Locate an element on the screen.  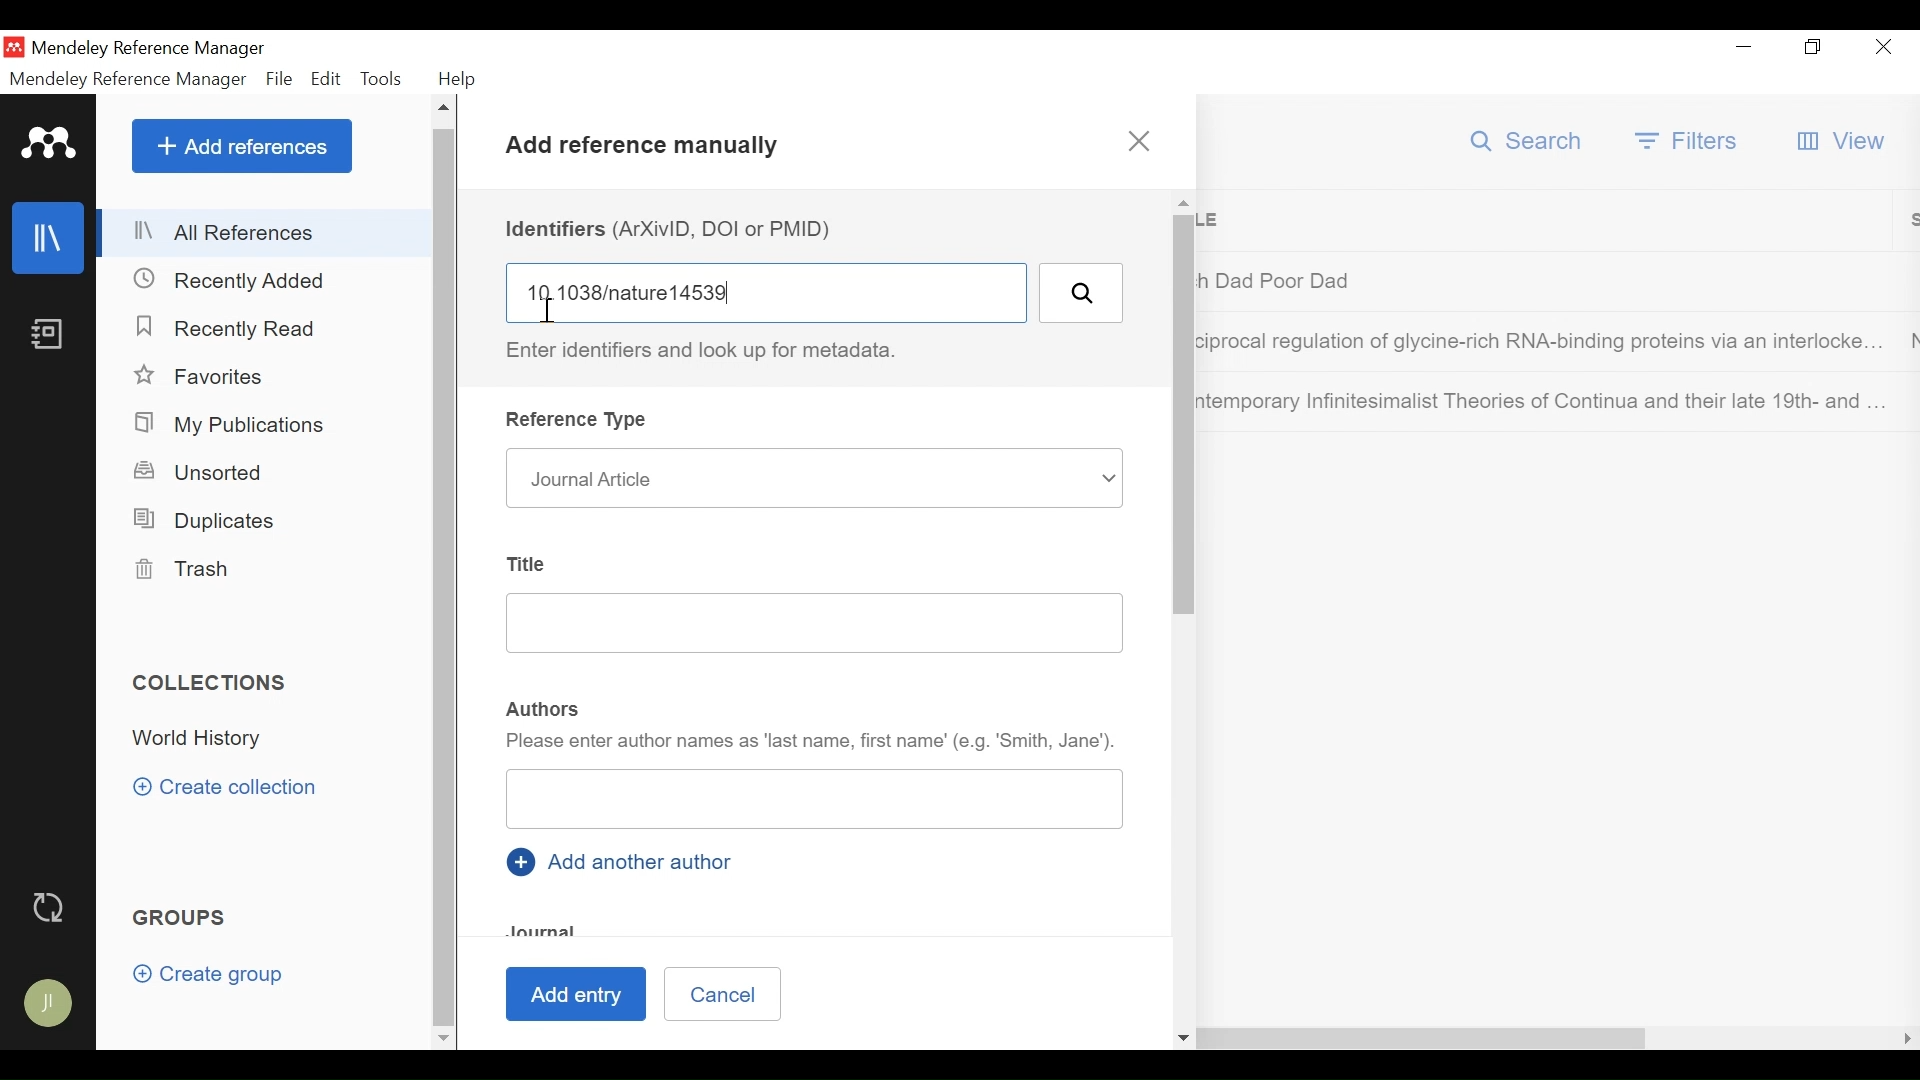
close is located at coordinates (1143, 141).